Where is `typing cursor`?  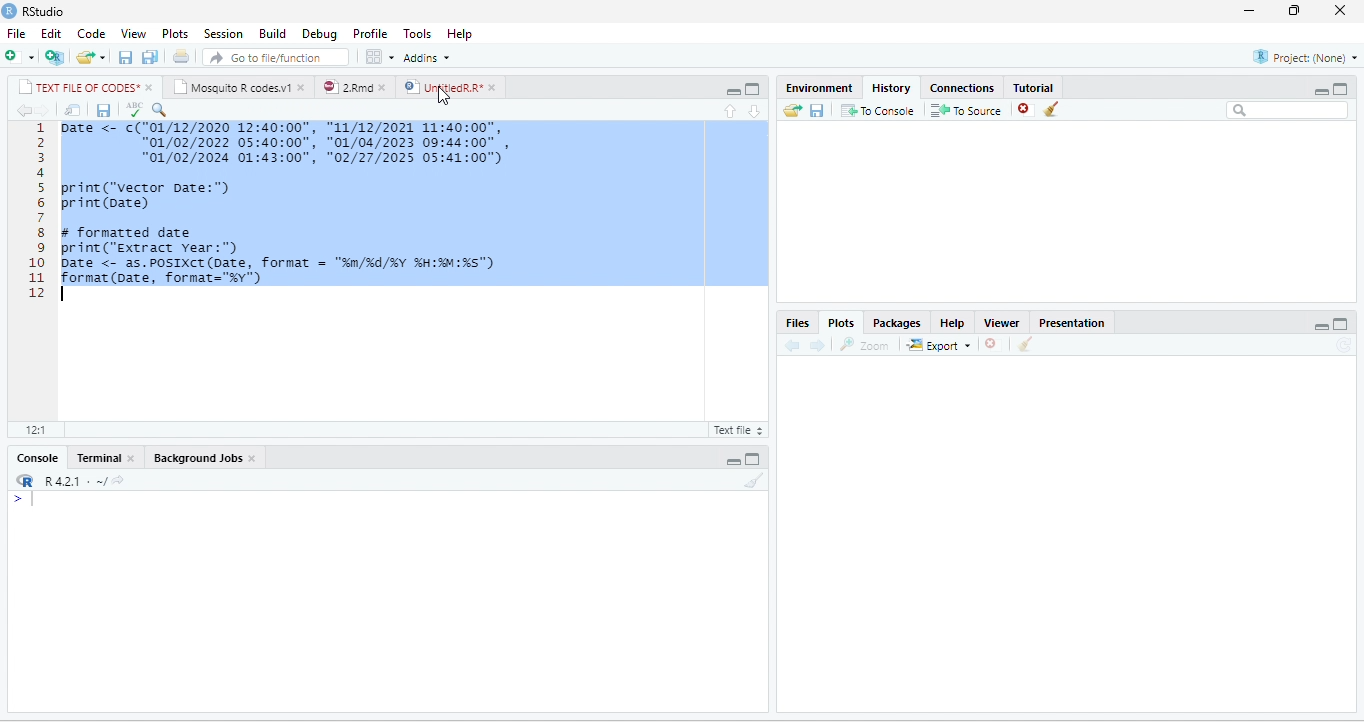 typing cursor is located at coordinates (66, 294).